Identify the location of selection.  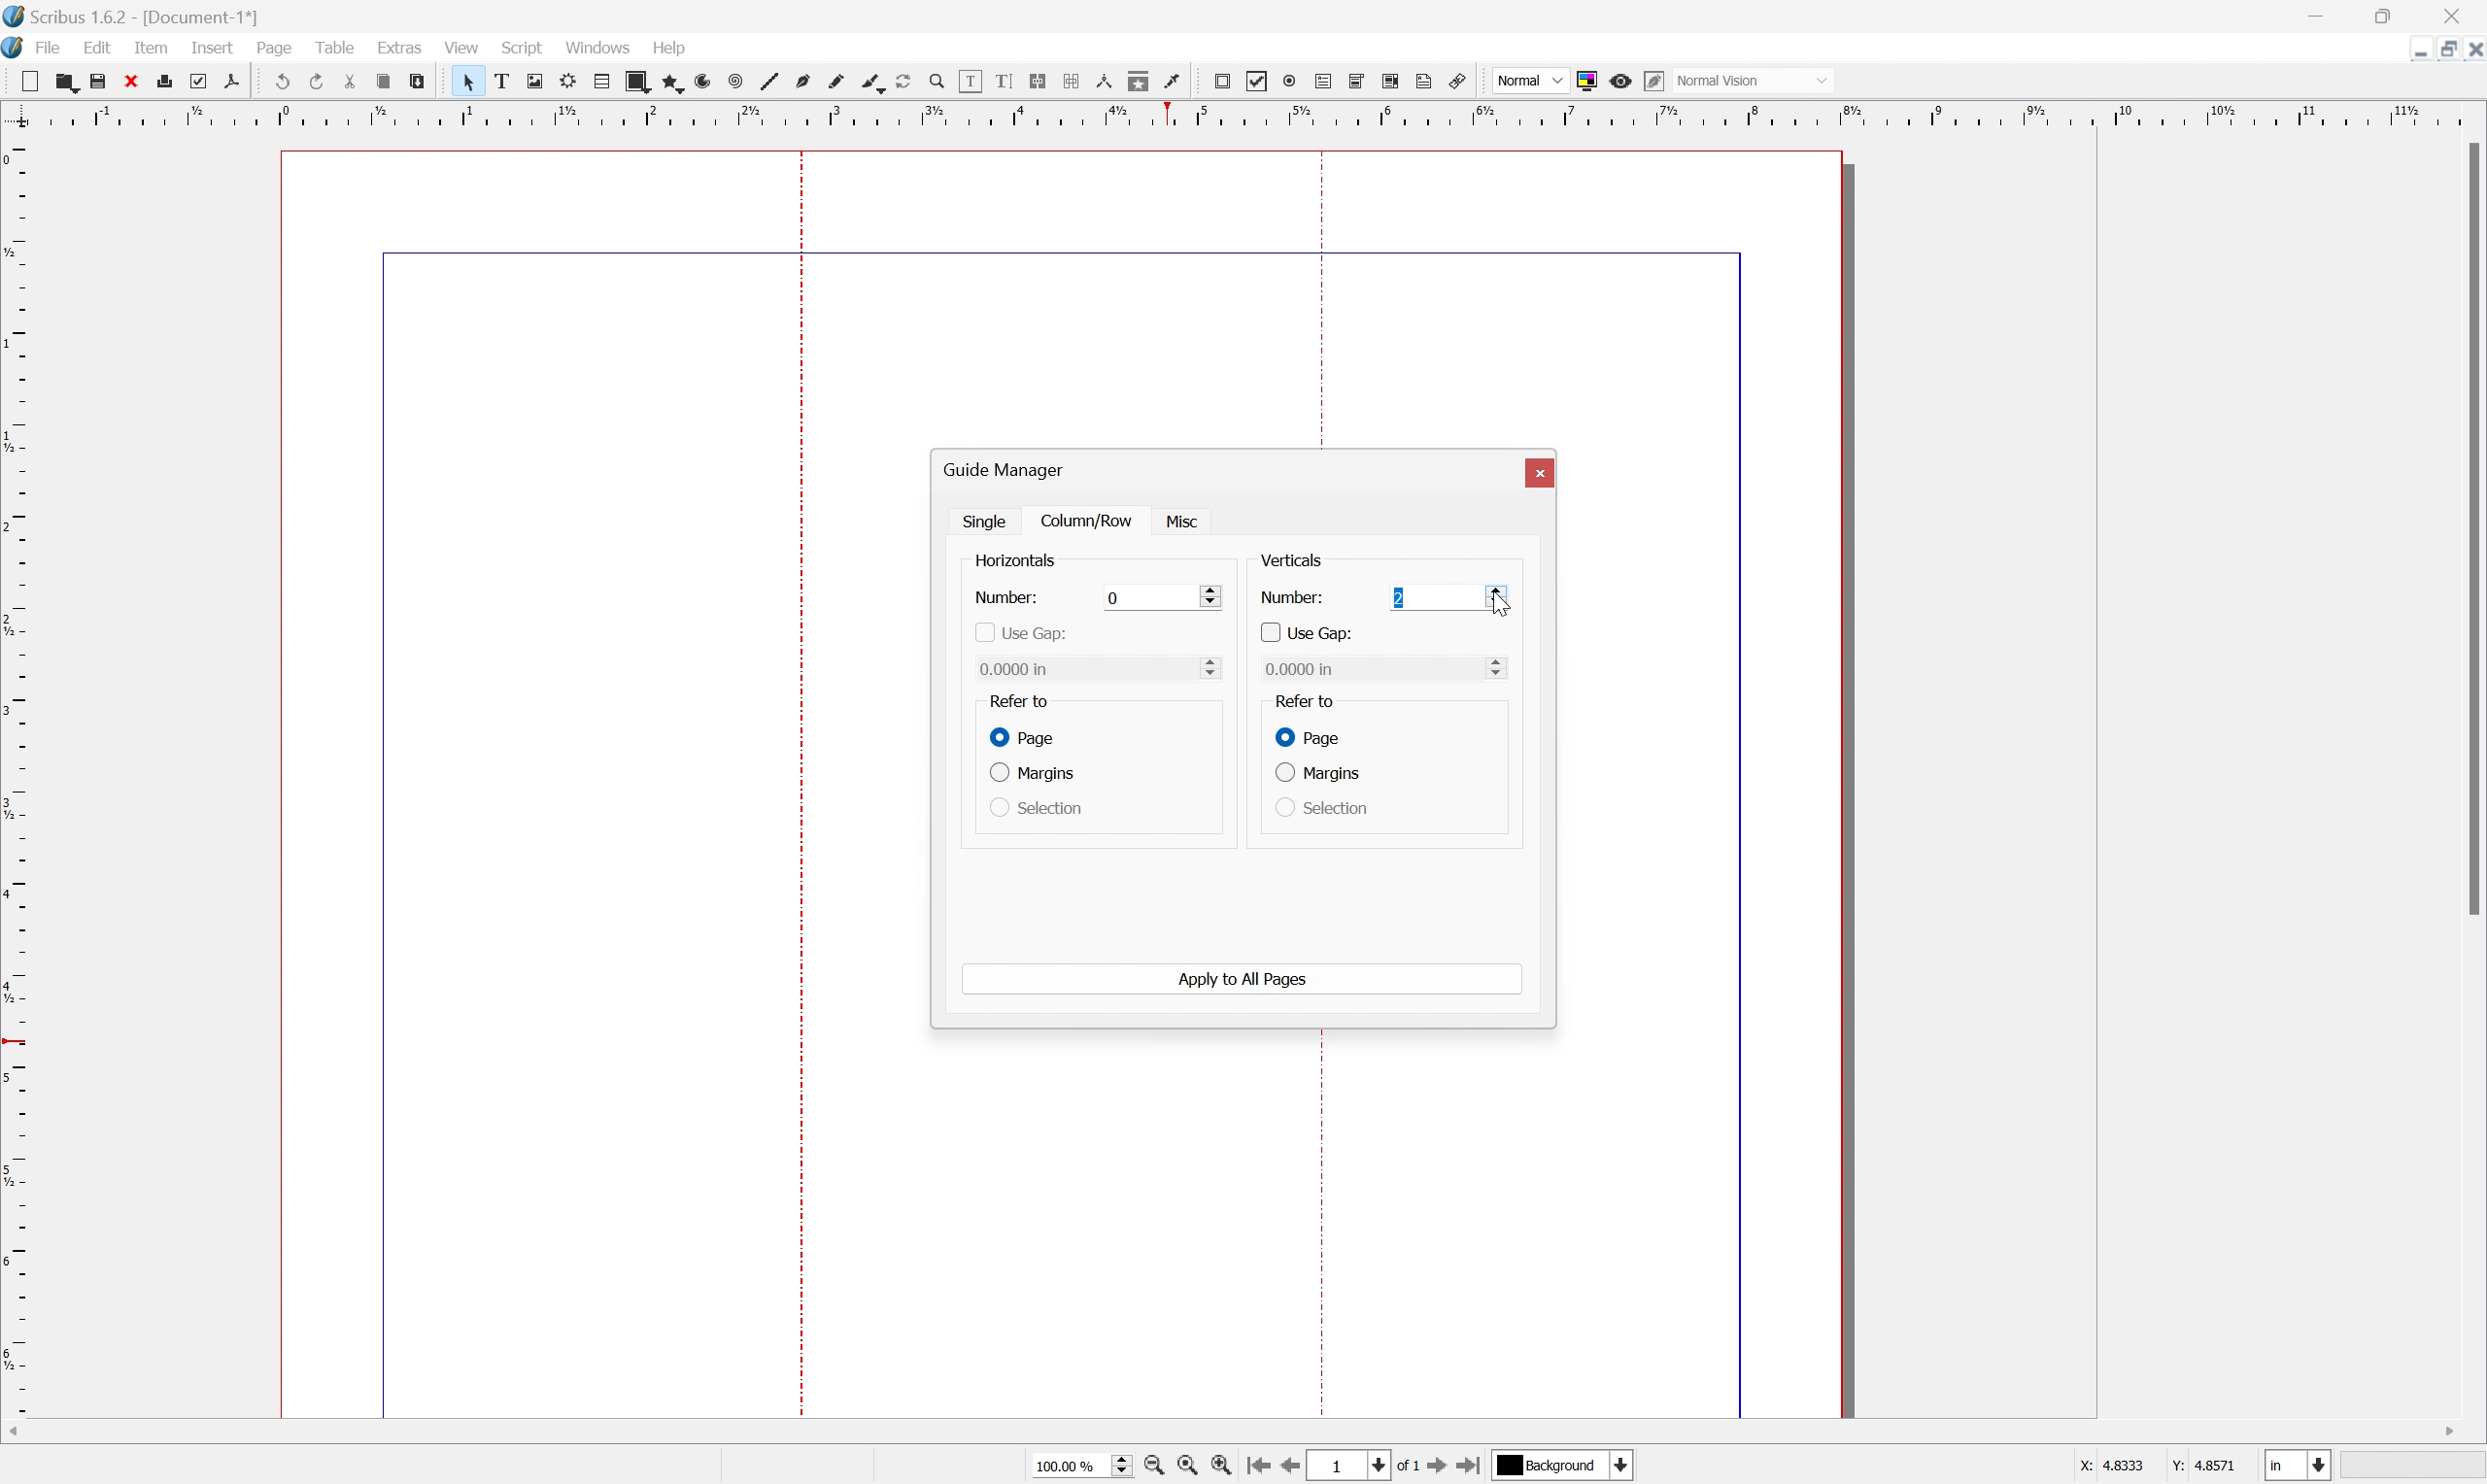
(1035, 808).